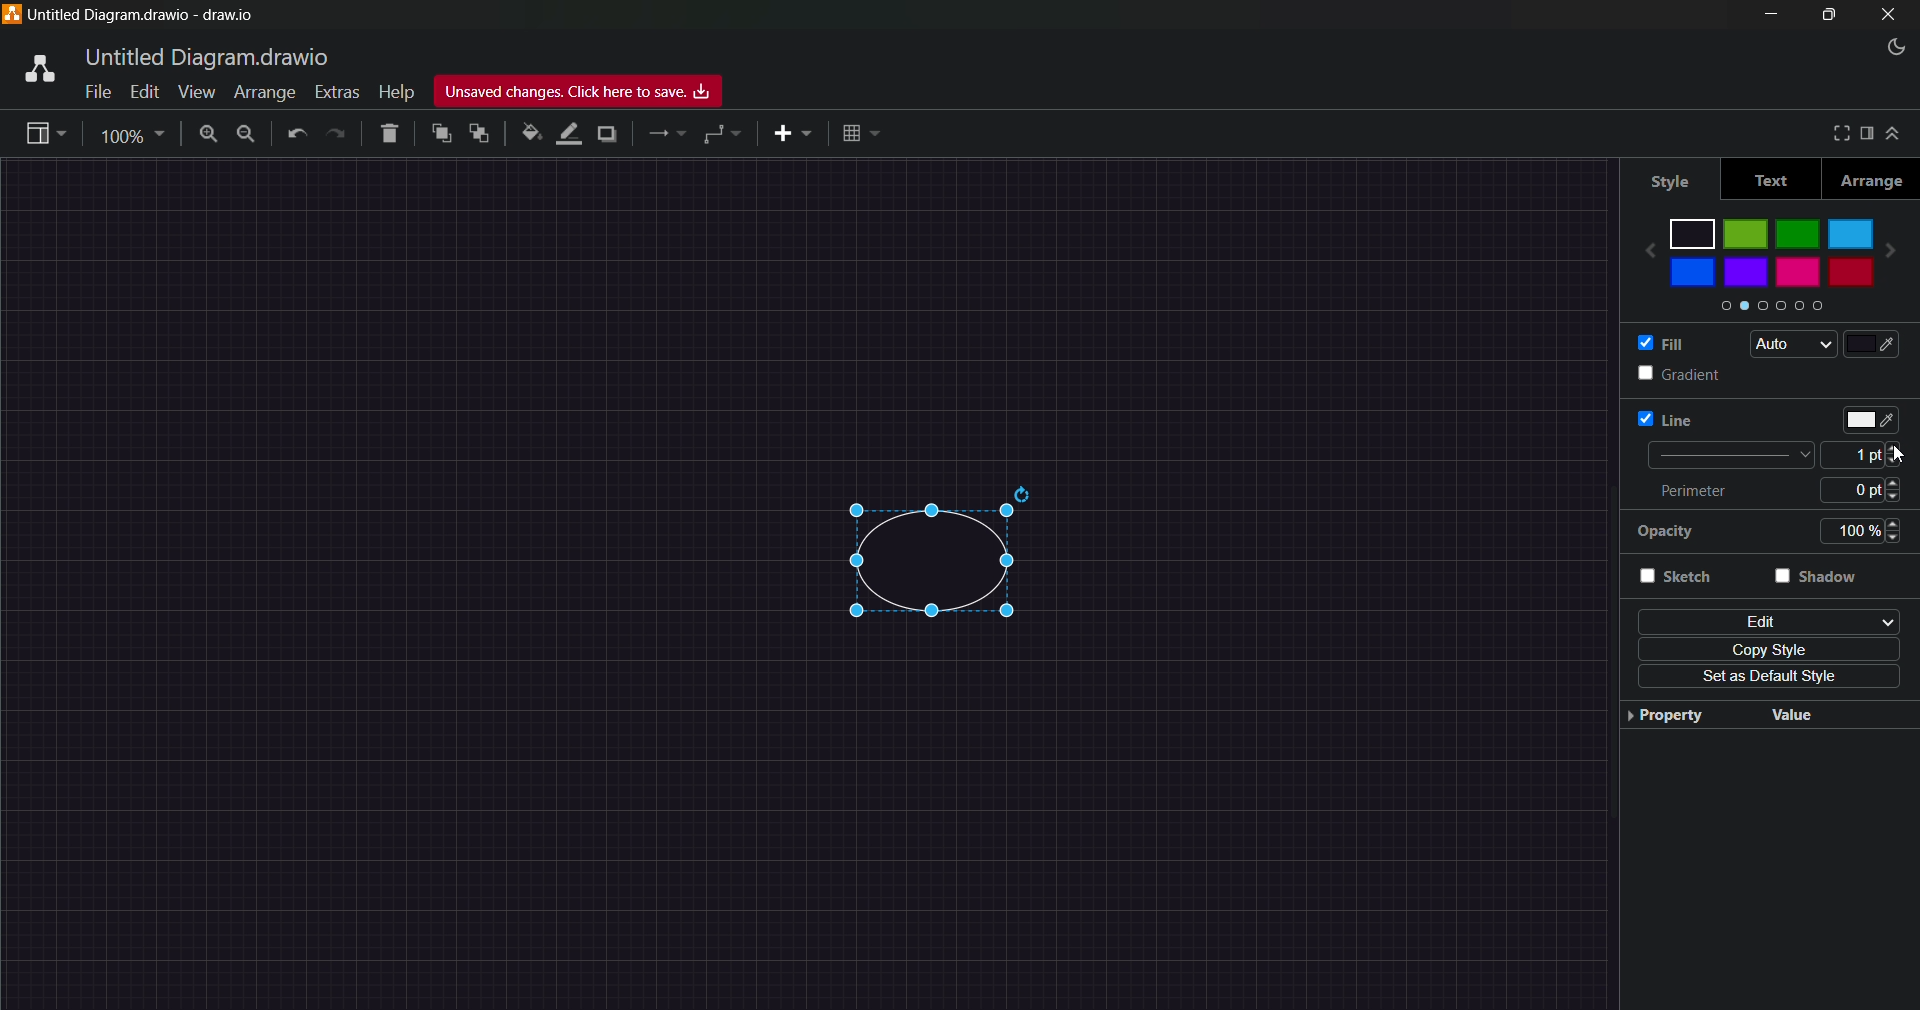 The width and height of the screenshot is (1920, 1010). What do you see at coordinates (1745, 235) in the screenshot?
I see `green` at bounding box center [1745, 235].